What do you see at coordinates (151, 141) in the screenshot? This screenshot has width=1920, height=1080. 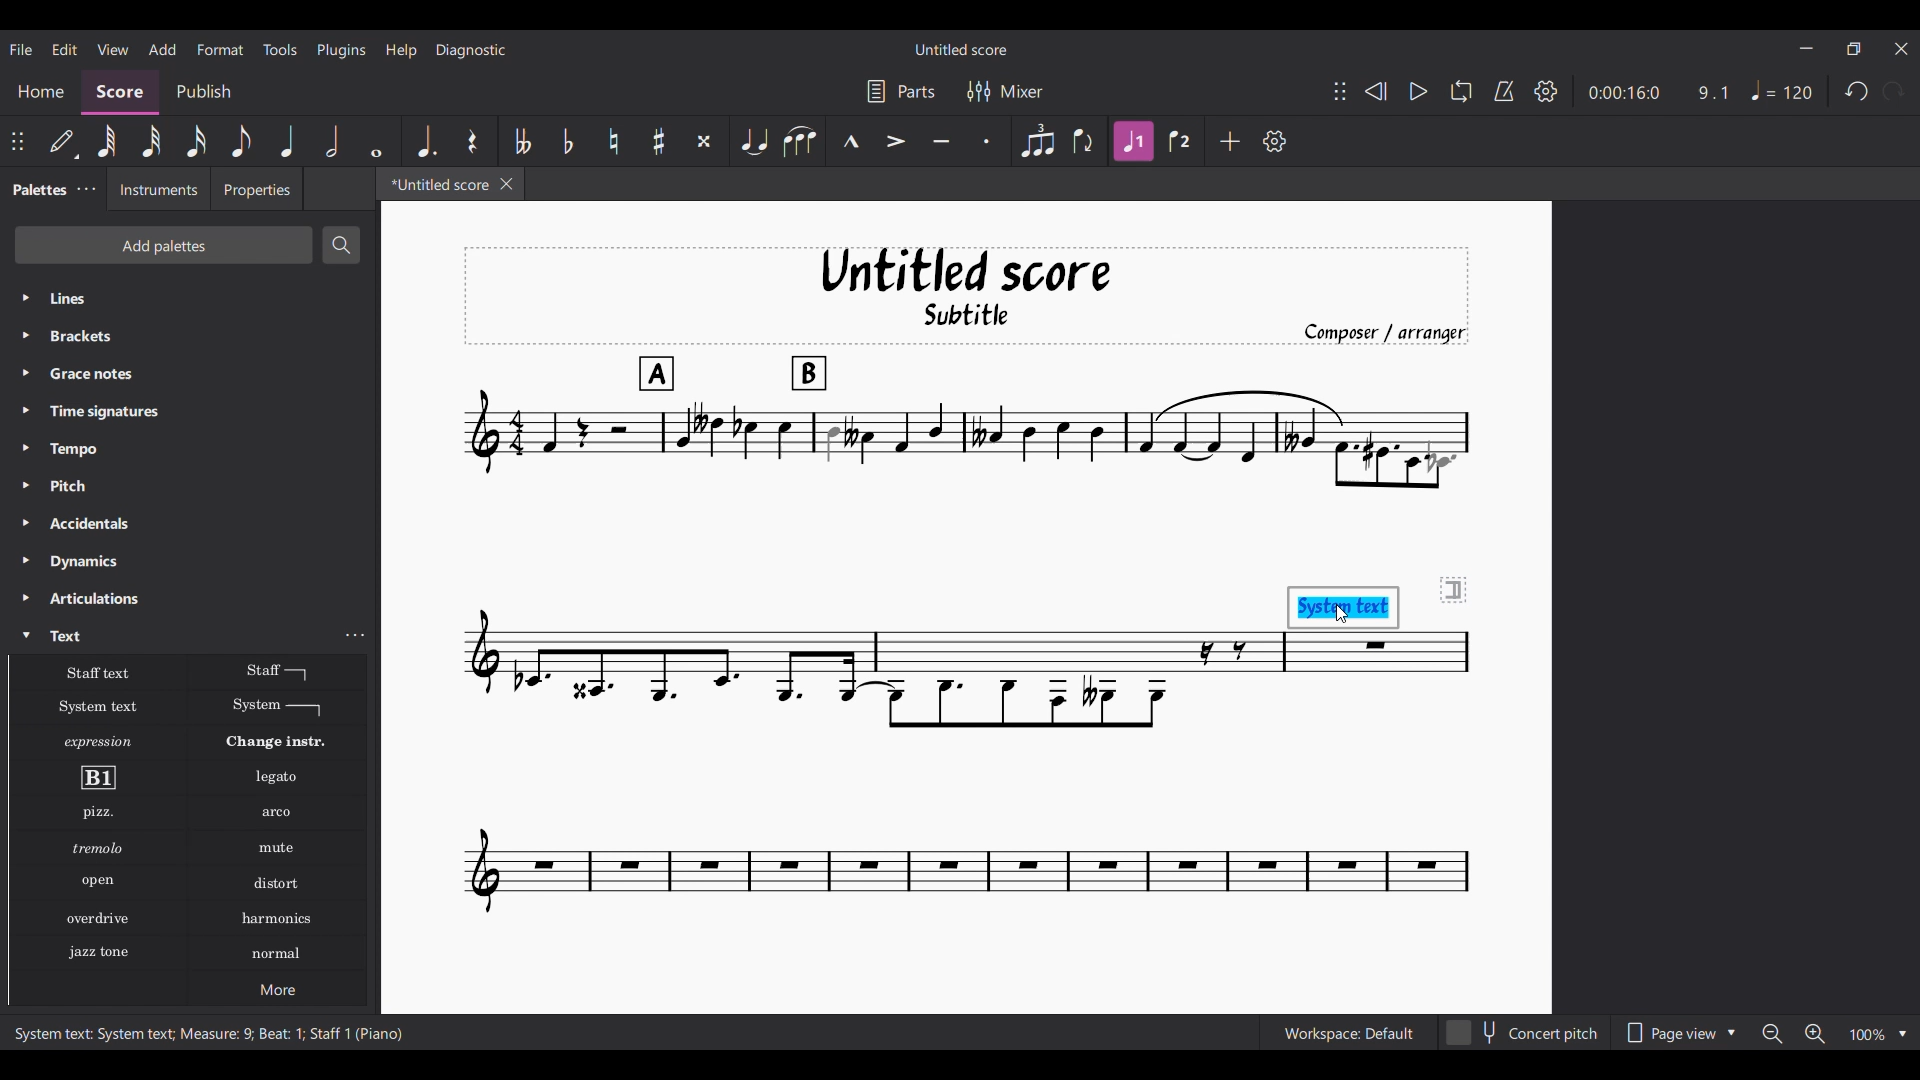 I see `32nd note` at bounding box center [151, 141].